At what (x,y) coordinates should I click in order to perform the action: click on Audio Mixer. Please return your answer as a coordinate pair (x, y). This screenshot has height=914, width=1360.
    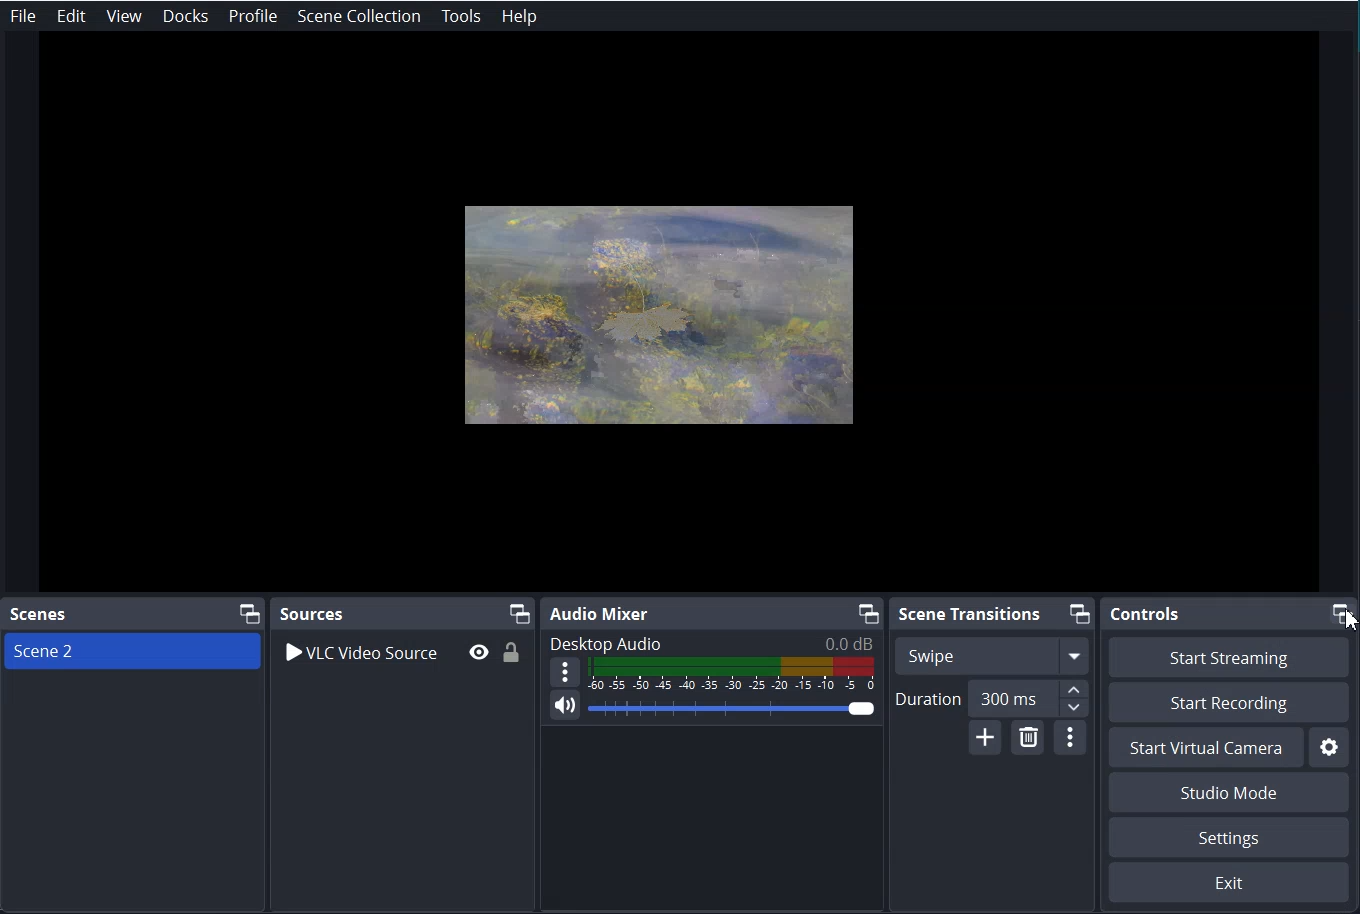
    Looking at the image, I should click on (600, 613).